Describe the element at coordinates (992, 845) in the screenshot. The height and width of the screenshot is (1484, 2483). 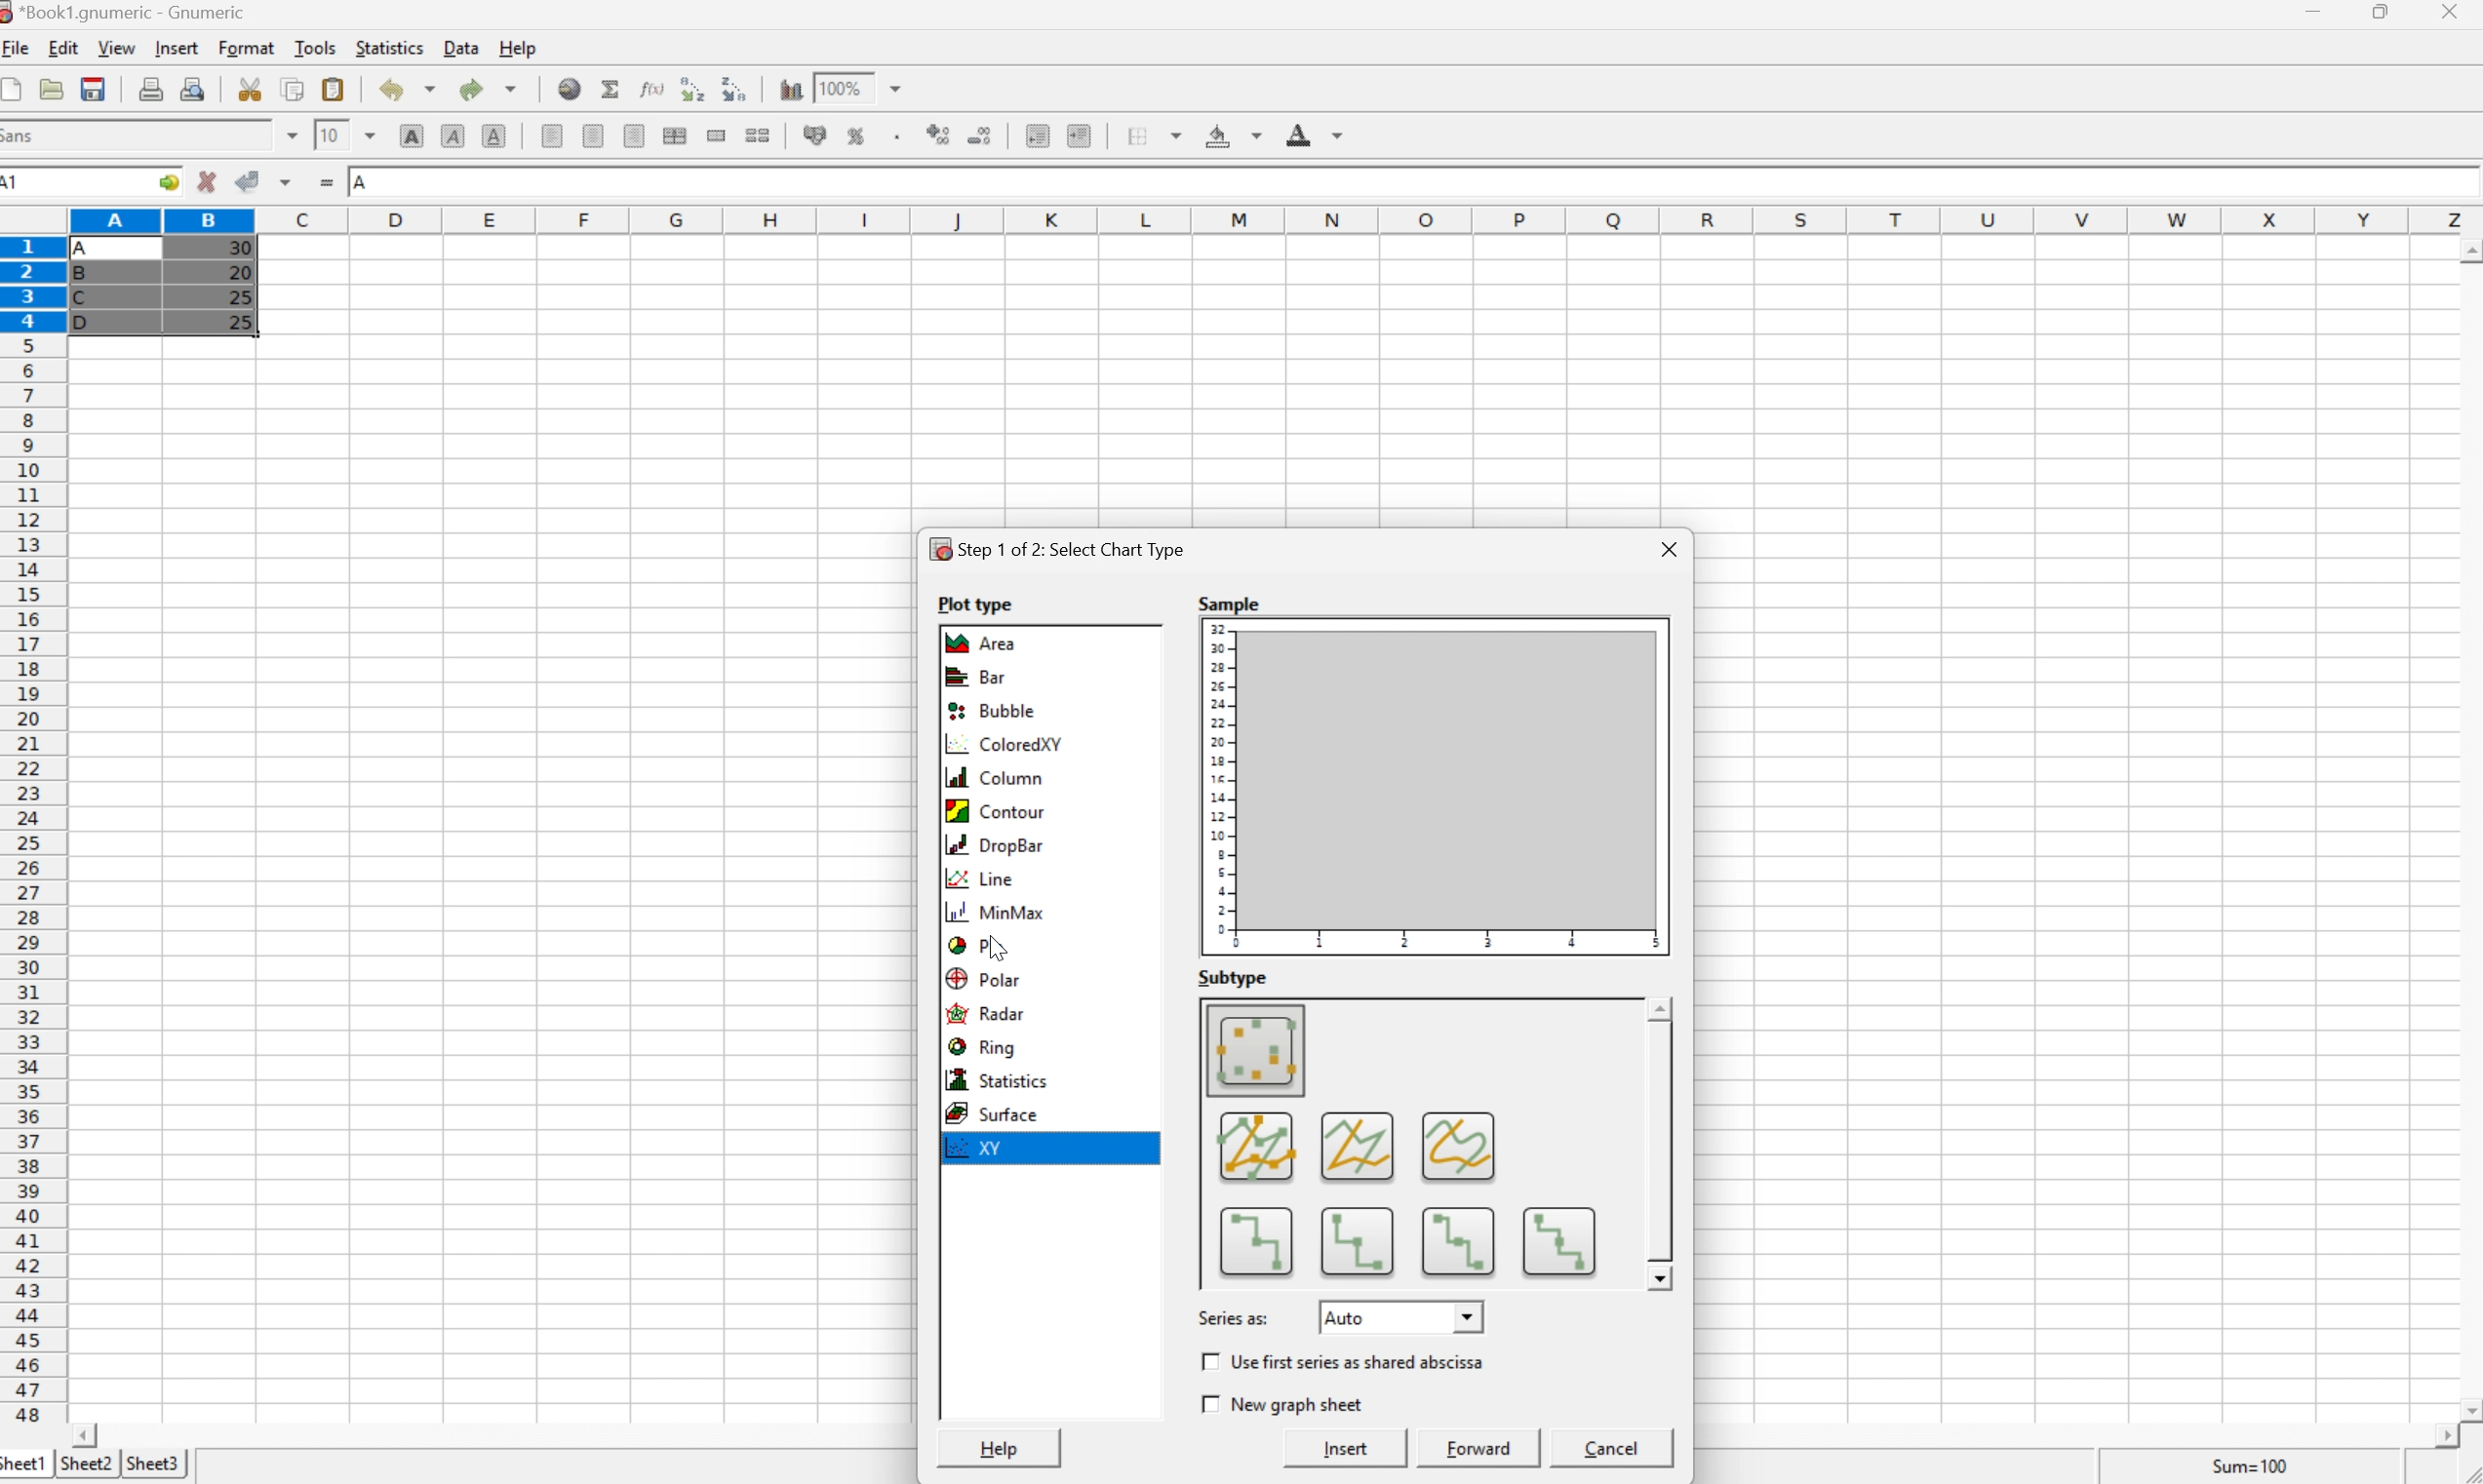
I see `DeepBar` at that location.